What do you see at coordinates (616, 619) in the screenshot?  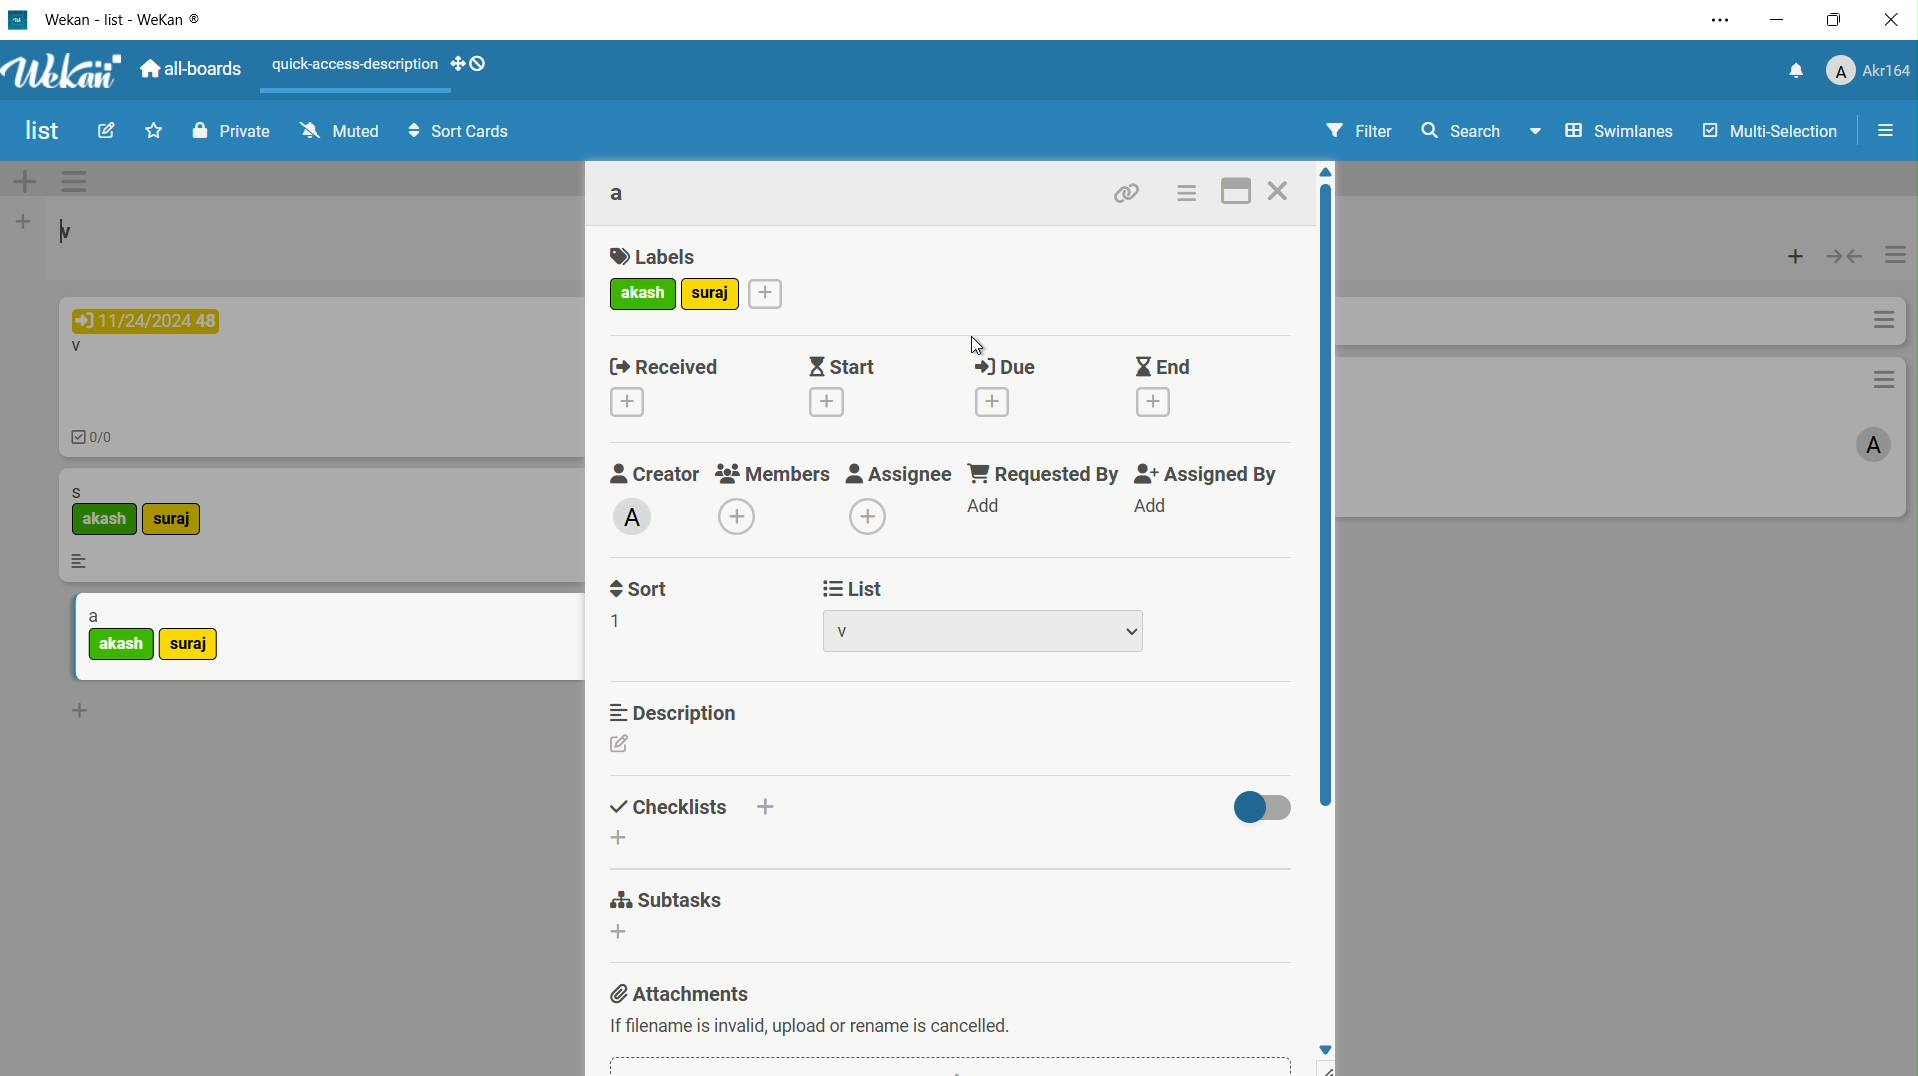 I see `` at bounding box center [616, 619].